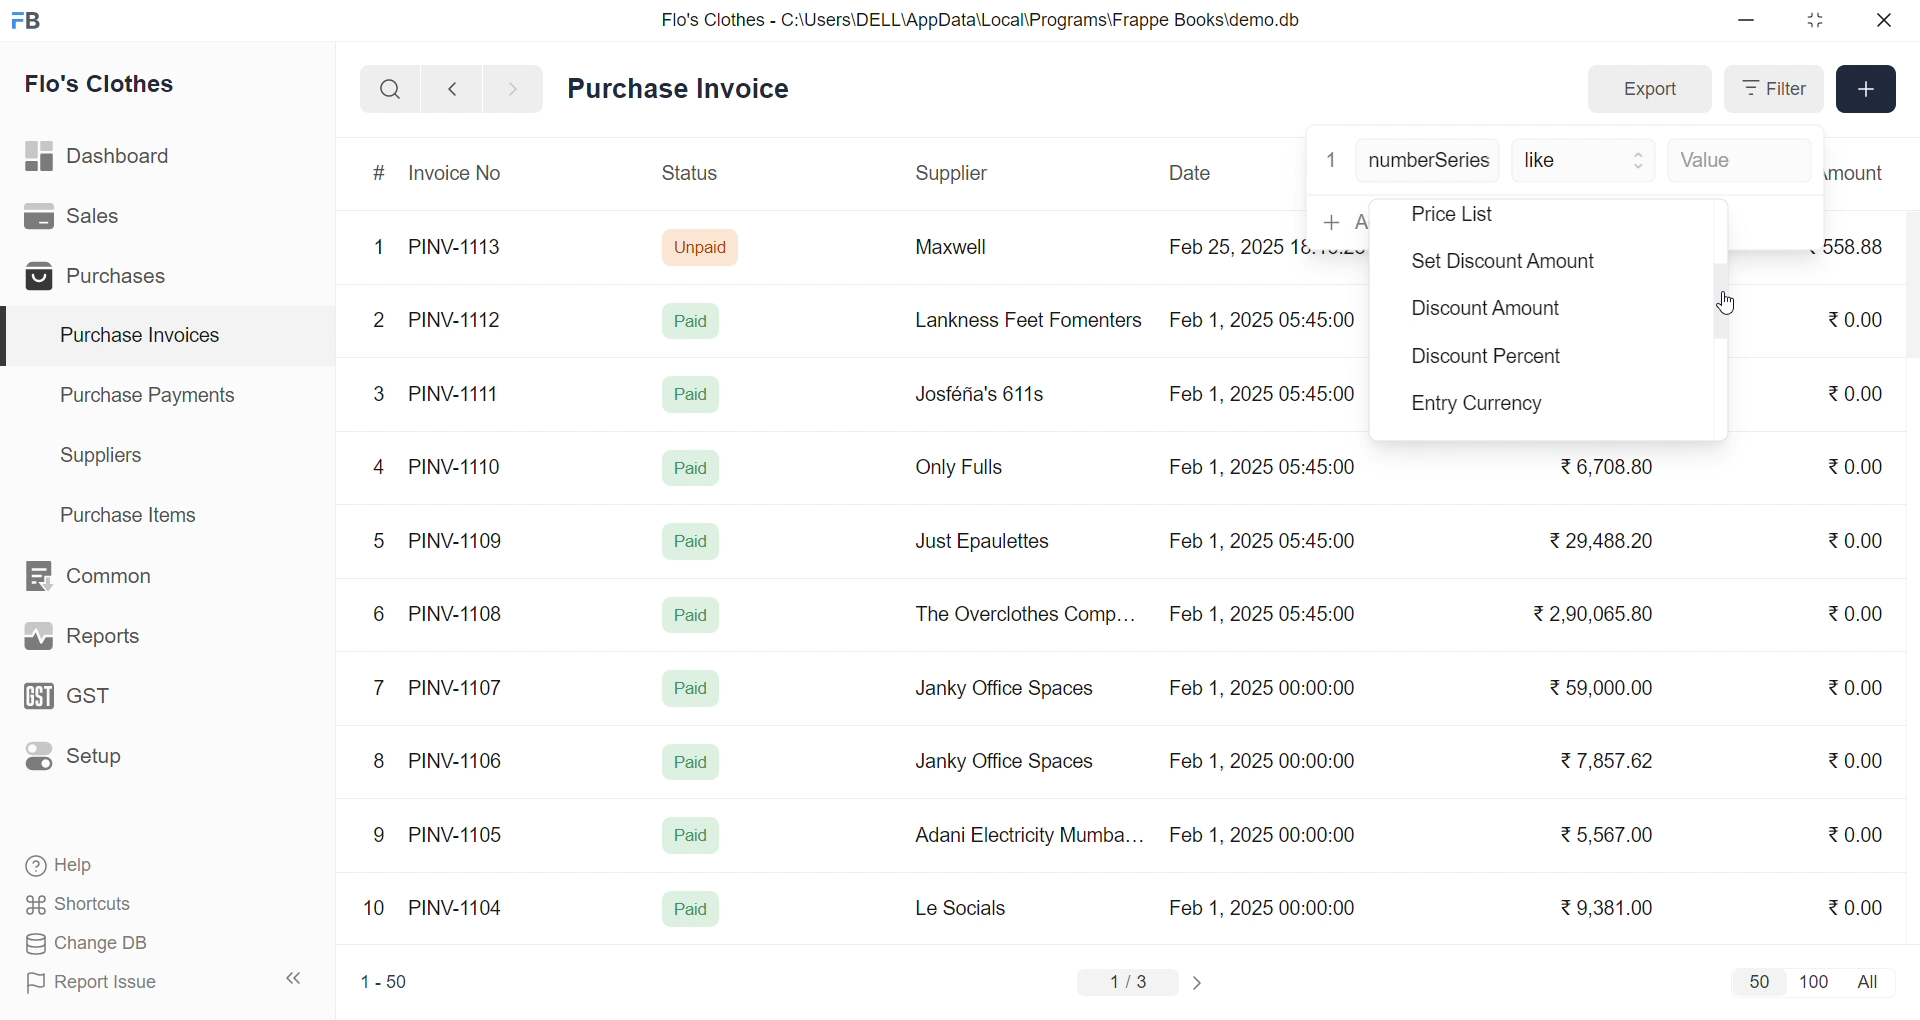 This screenshot has height=1020, width=1920. Describe the element at coordinates (1811, 980) in the screenshot. I see `100` at that location.